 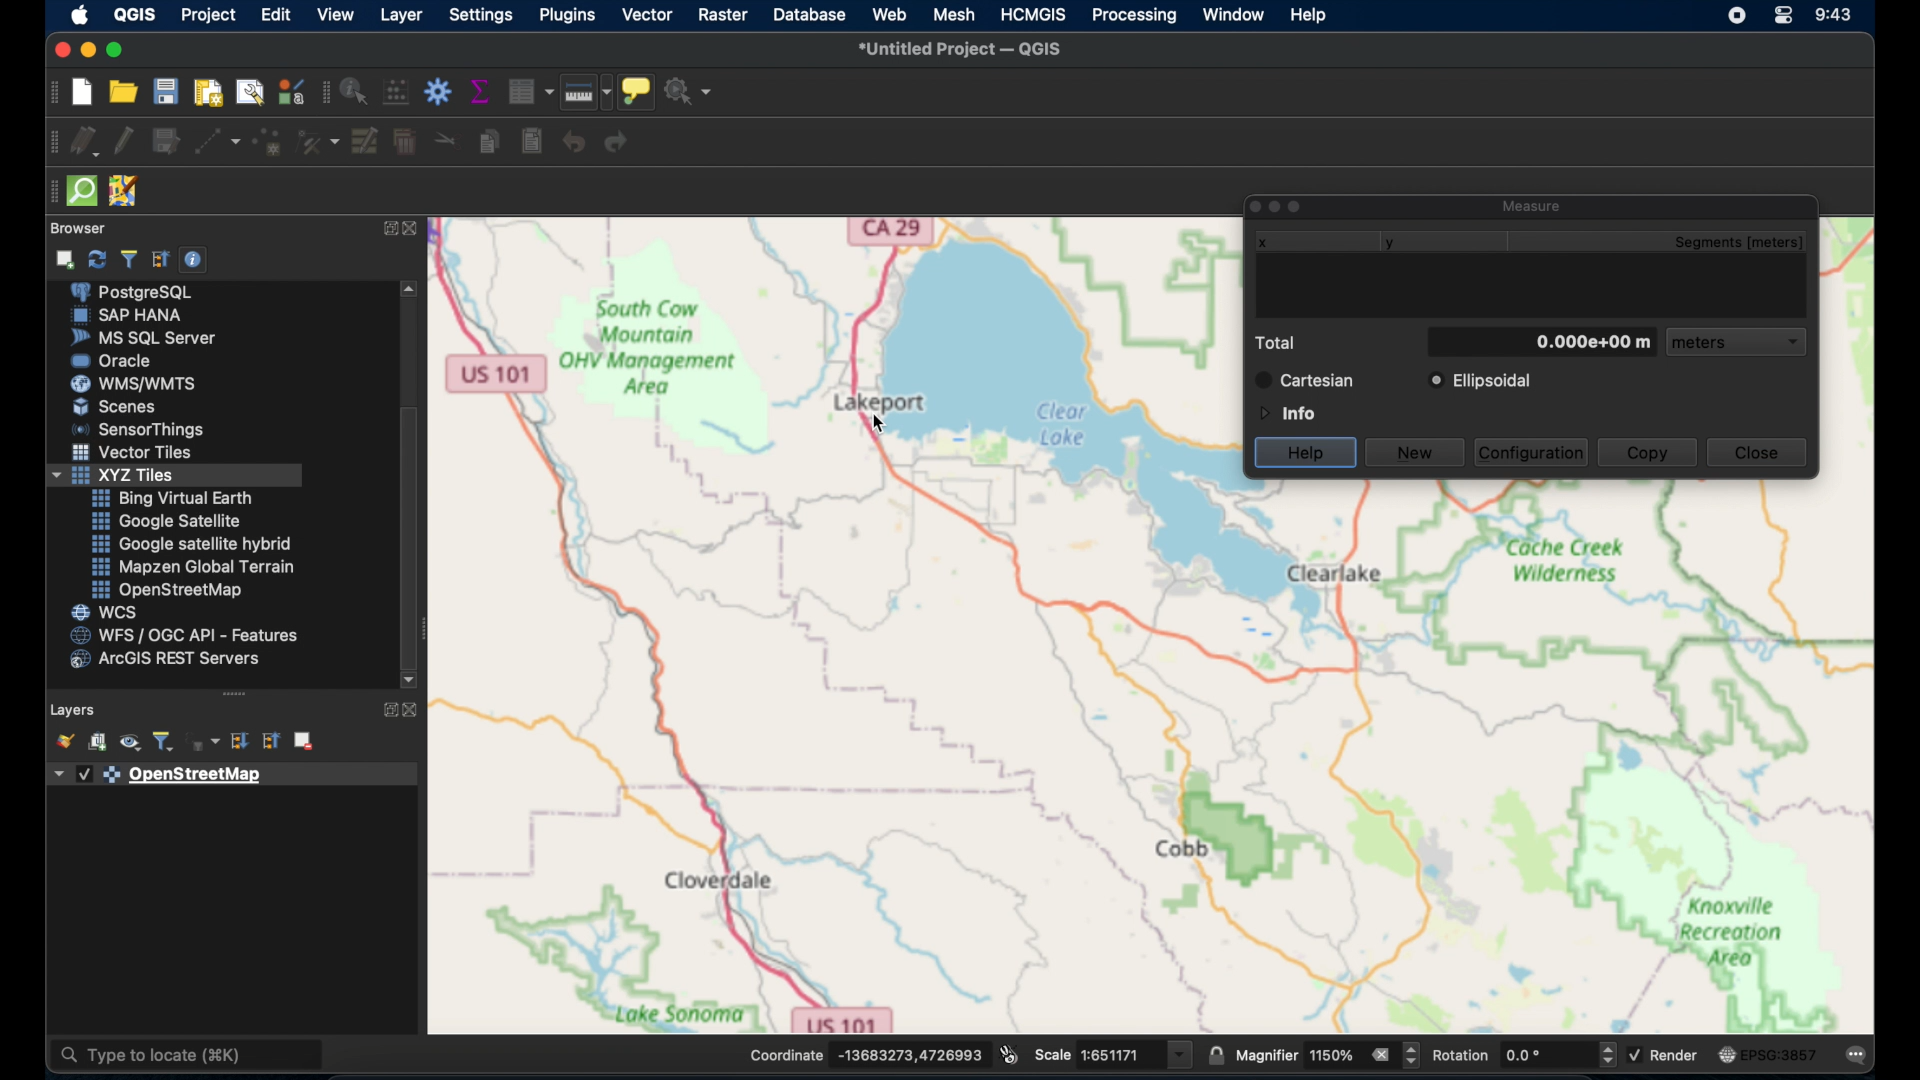 I want to click on save layer e dits, so click(x=164, y=144).